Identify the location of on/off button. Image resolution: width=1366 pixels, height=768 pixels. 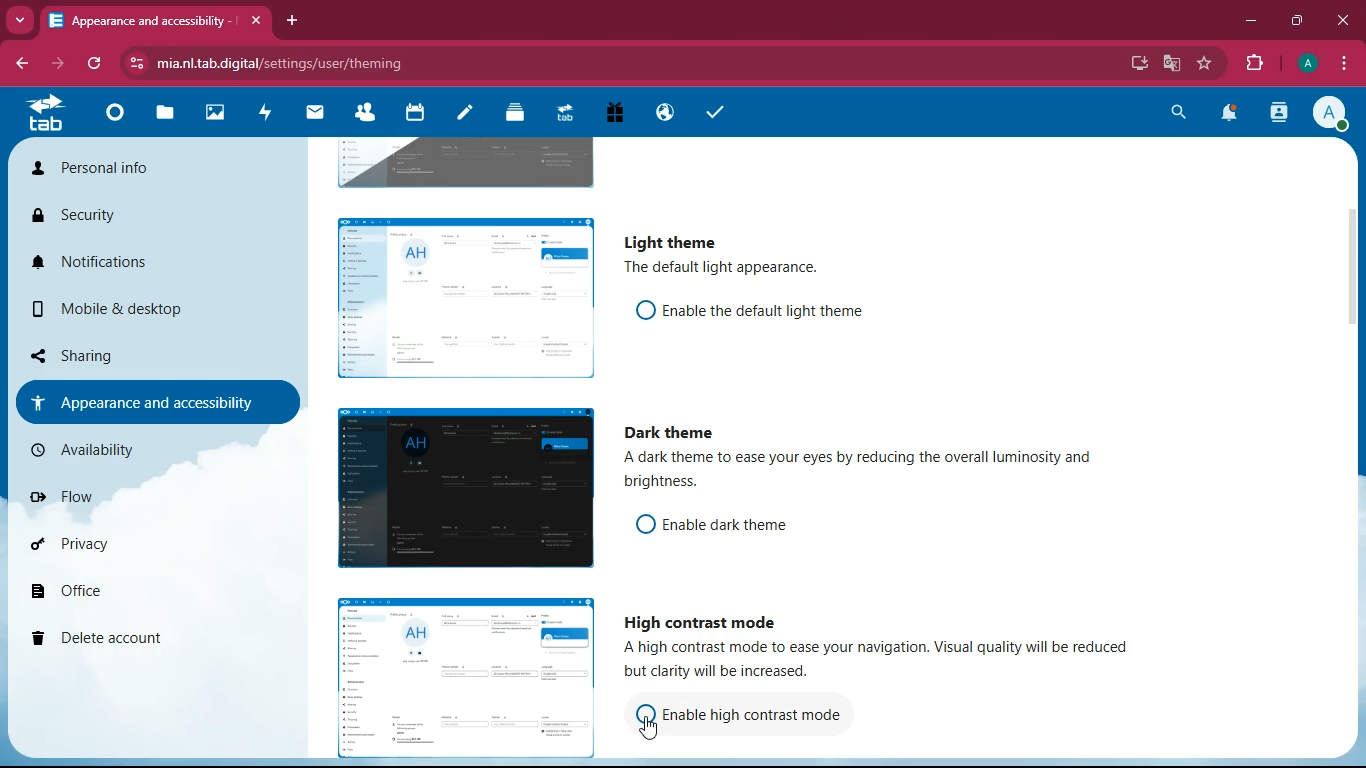
(638, 309).